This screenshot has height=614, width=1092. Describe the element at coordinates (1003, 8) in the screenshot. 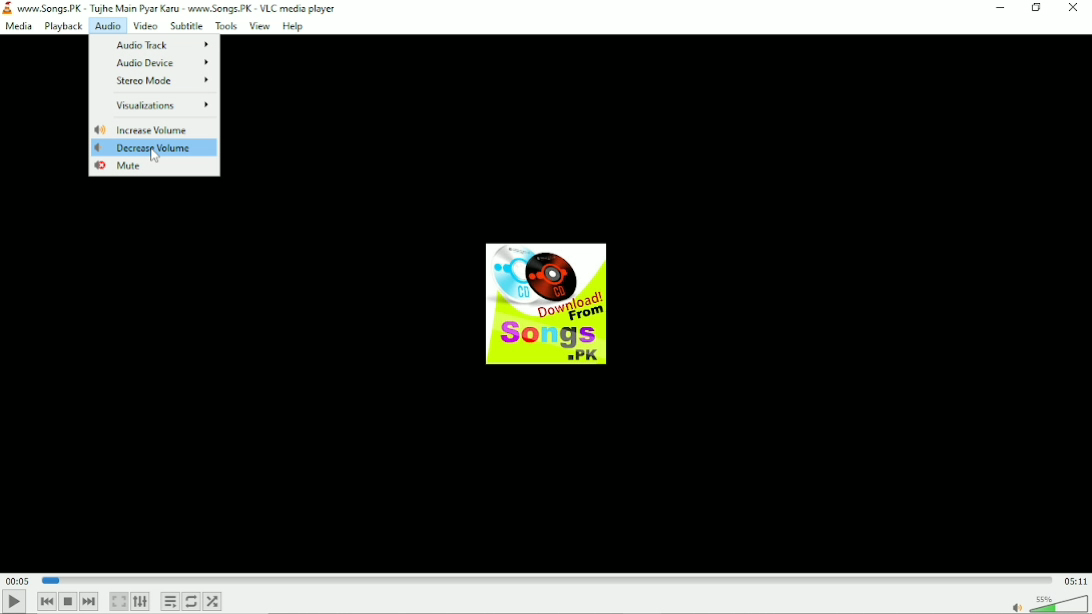

I see `Minimize` at that location.